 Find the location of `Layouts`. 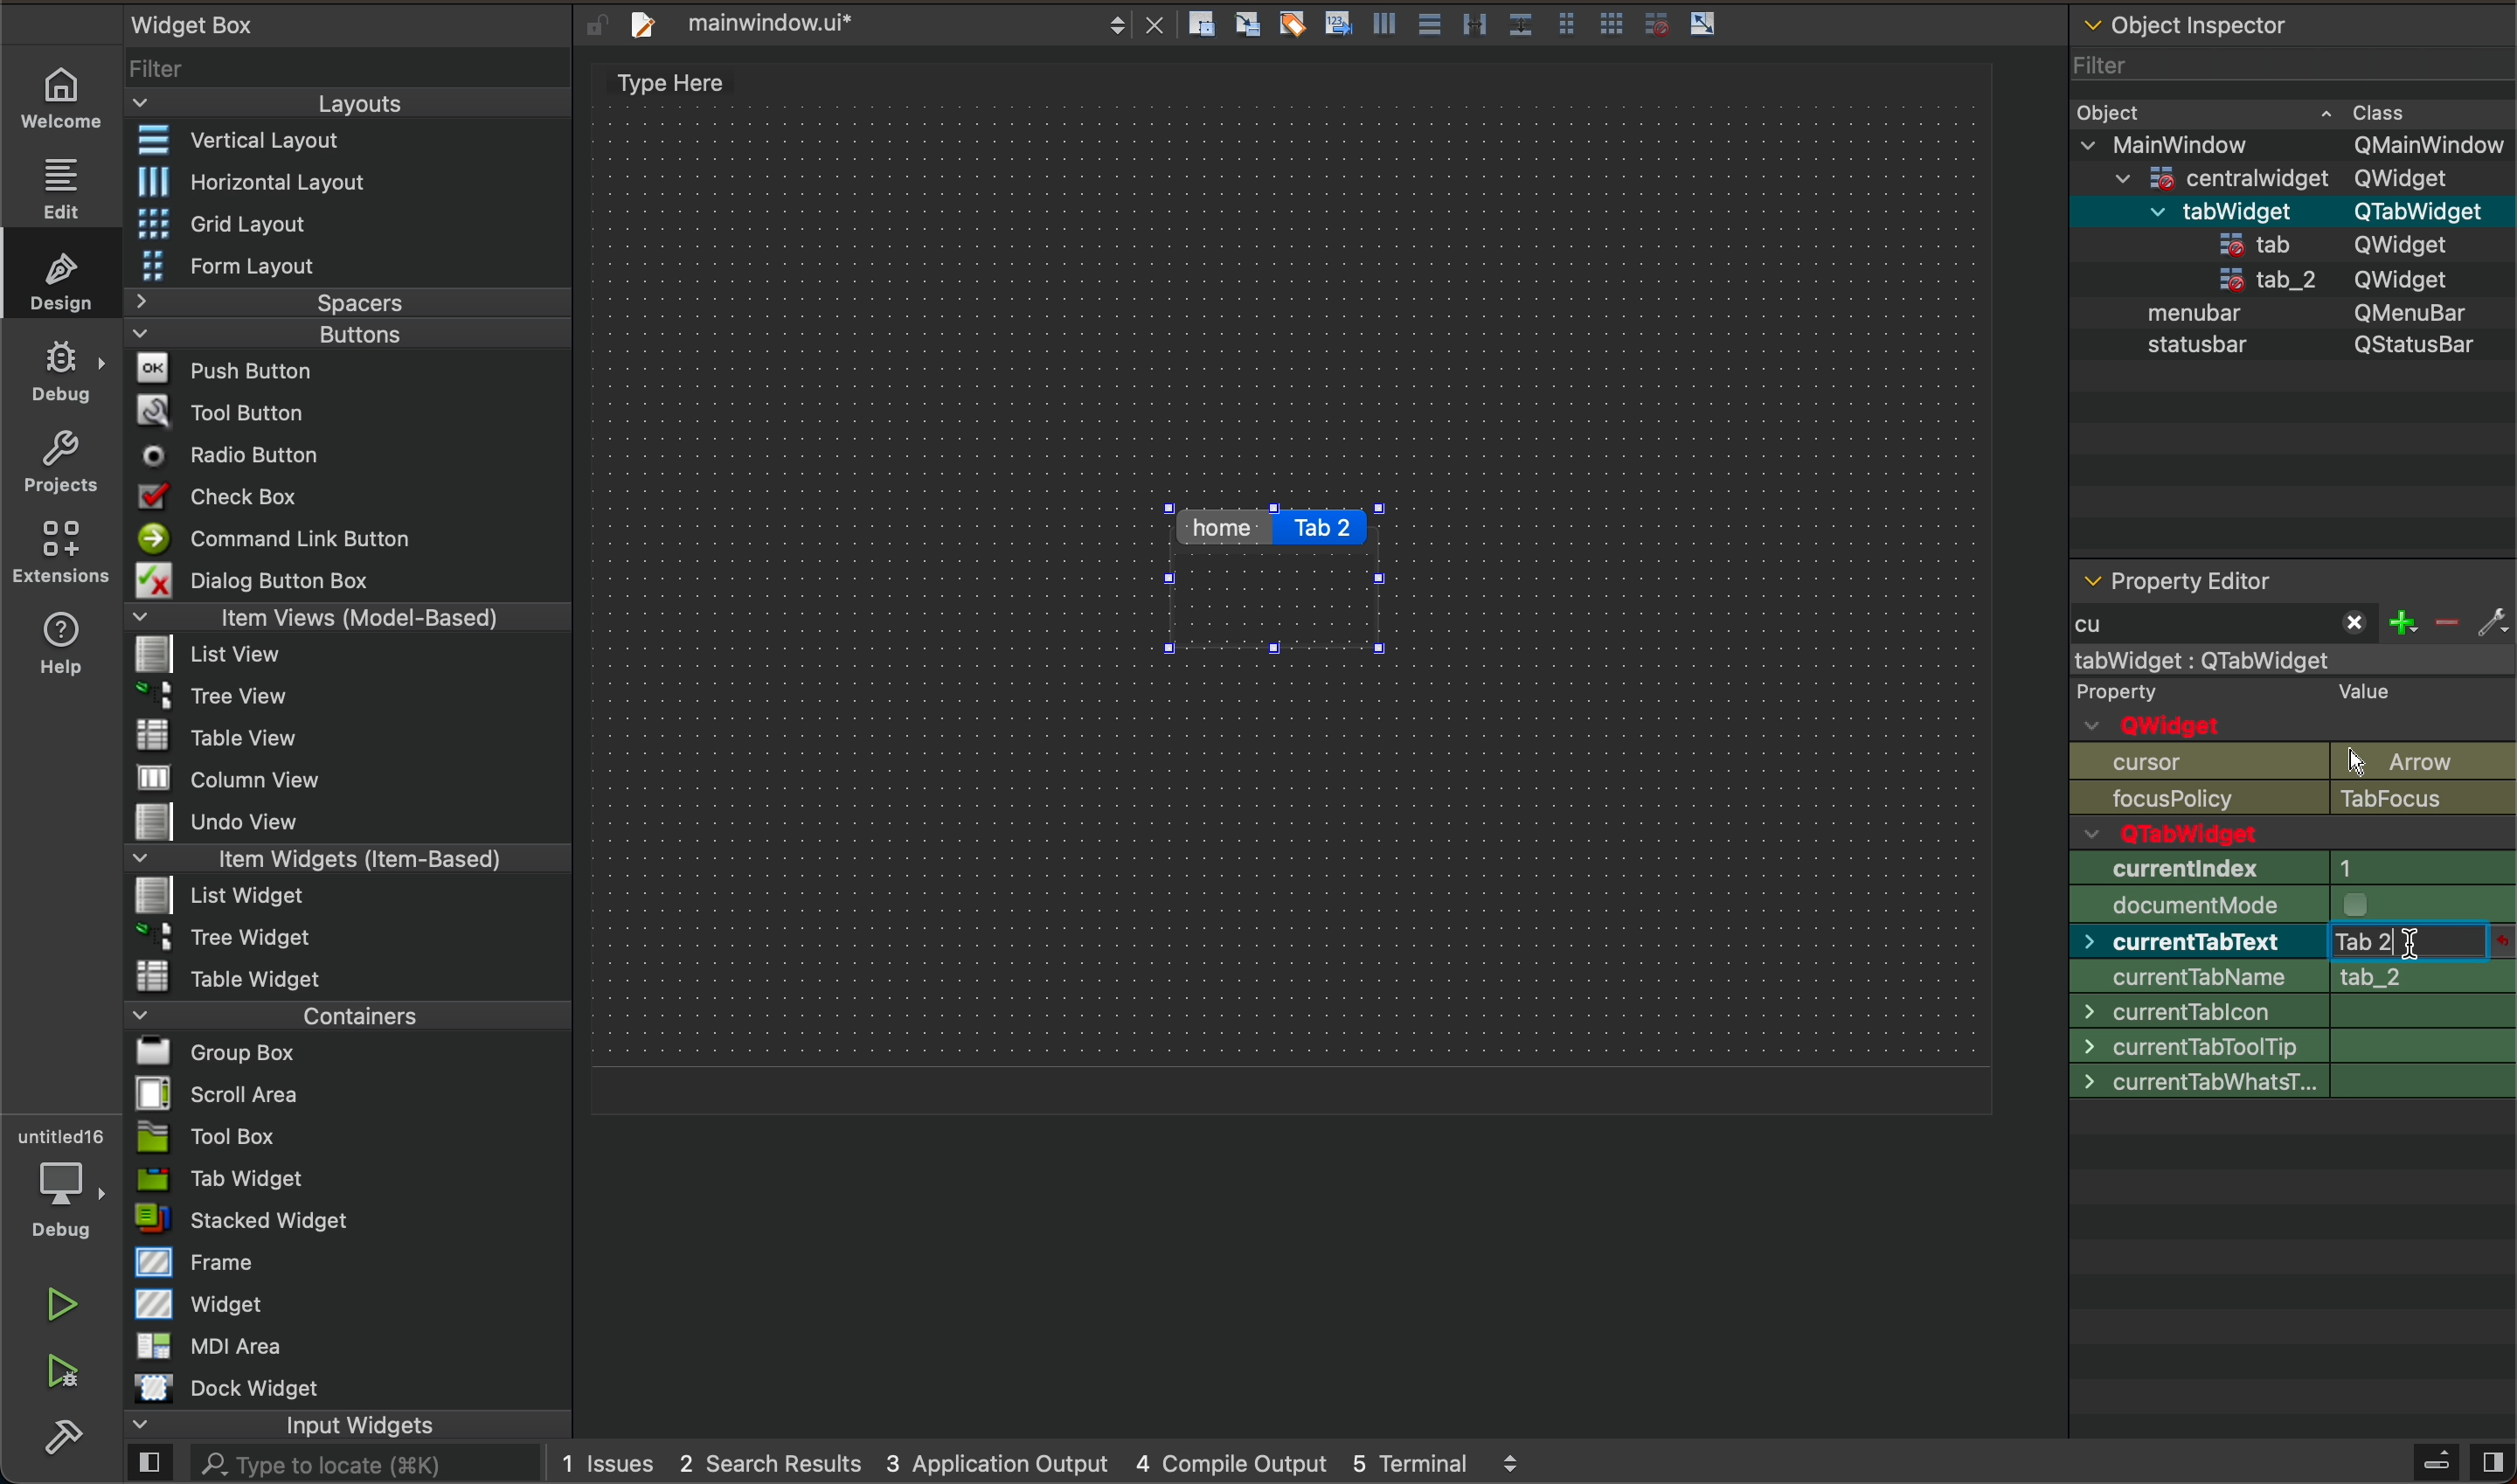

Layouts is located at coordinates (349, 103).